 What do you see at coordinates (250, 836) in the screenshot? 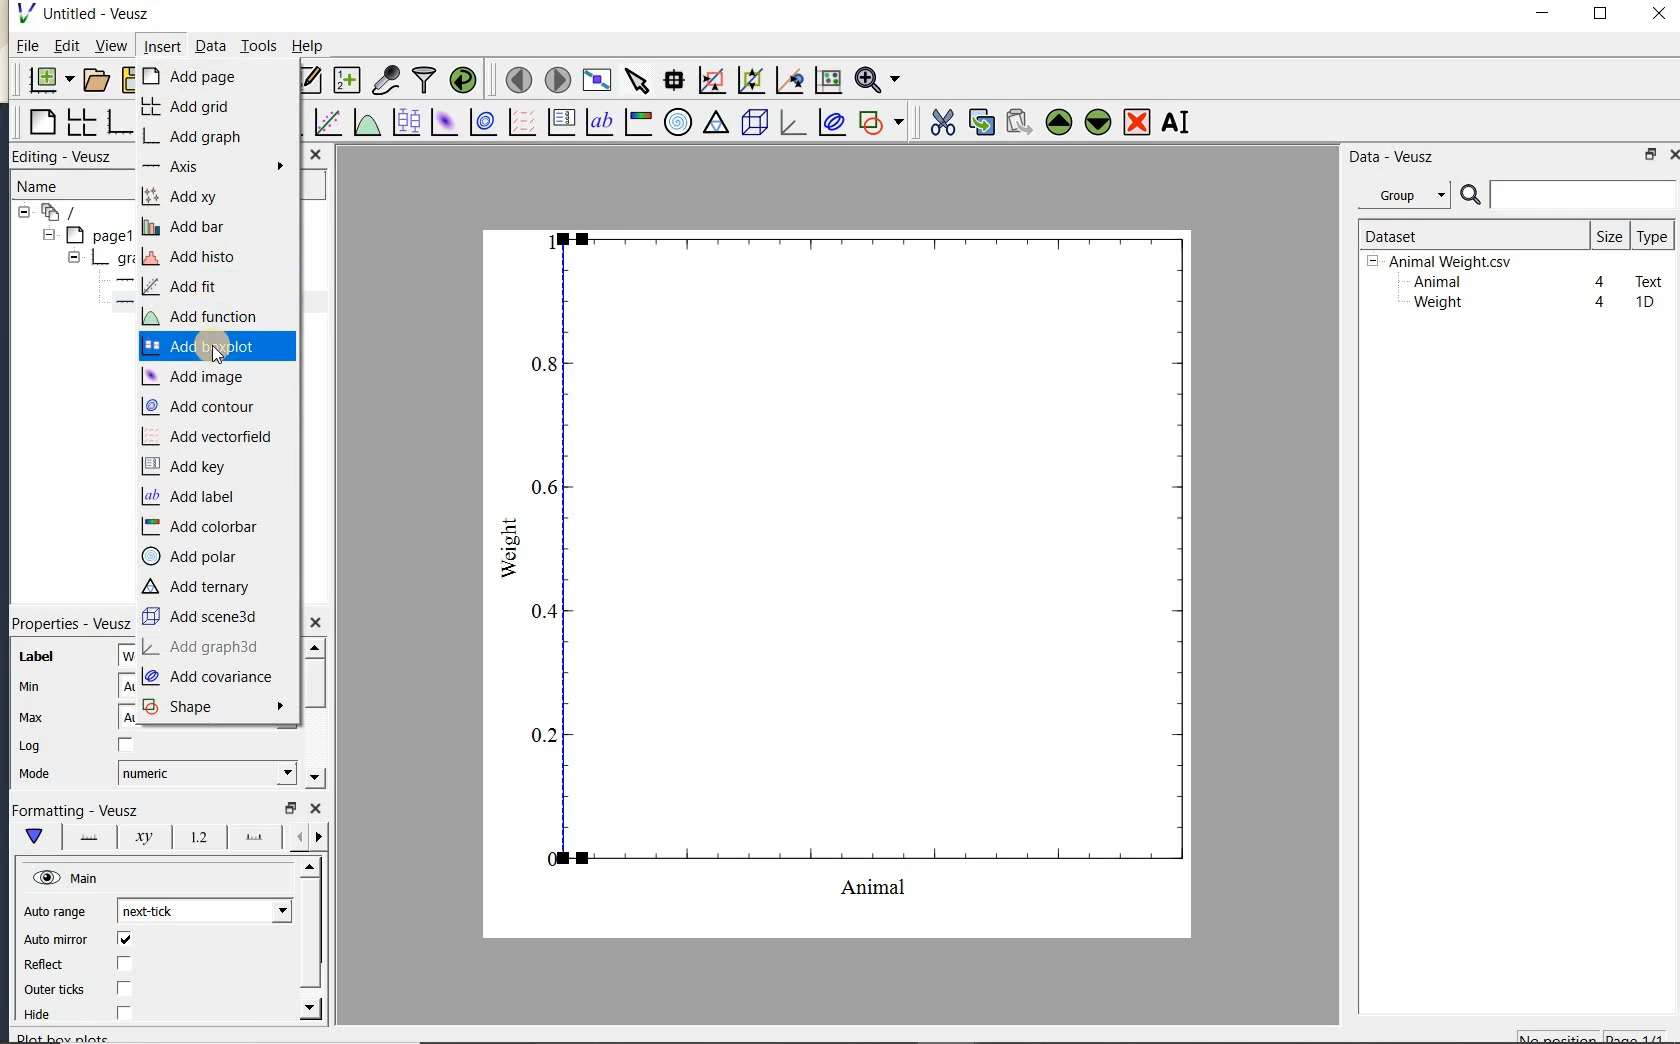
I see `major ticks` at bounding box center [250, 836].